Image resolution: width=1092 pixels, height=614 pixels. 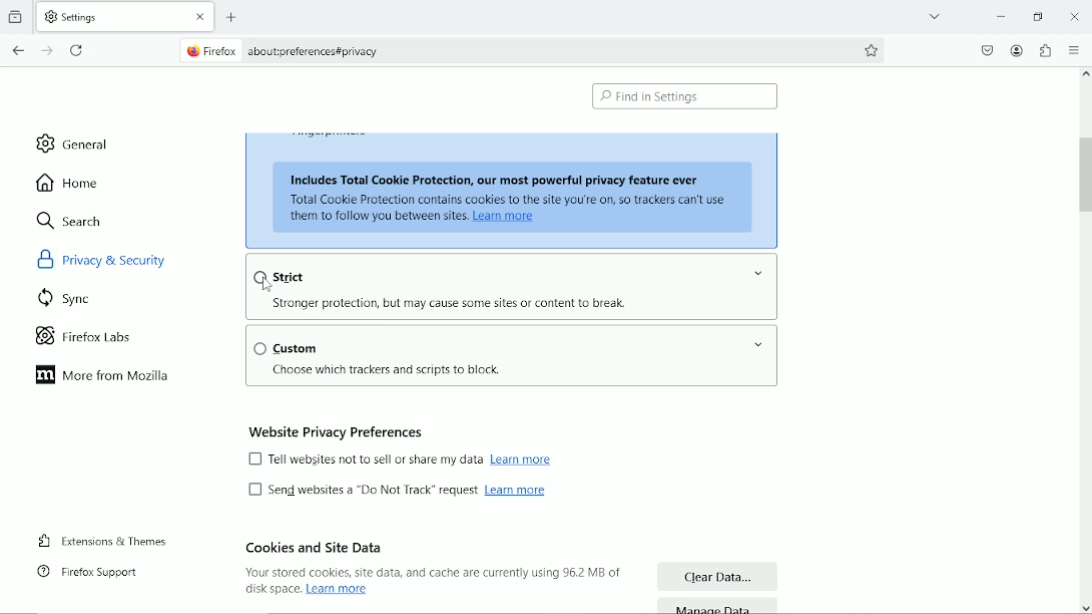 What do you see at coordinates (17, 15) in the screenshot?
I see `view recent browsing` at bounding box center [17, 15].